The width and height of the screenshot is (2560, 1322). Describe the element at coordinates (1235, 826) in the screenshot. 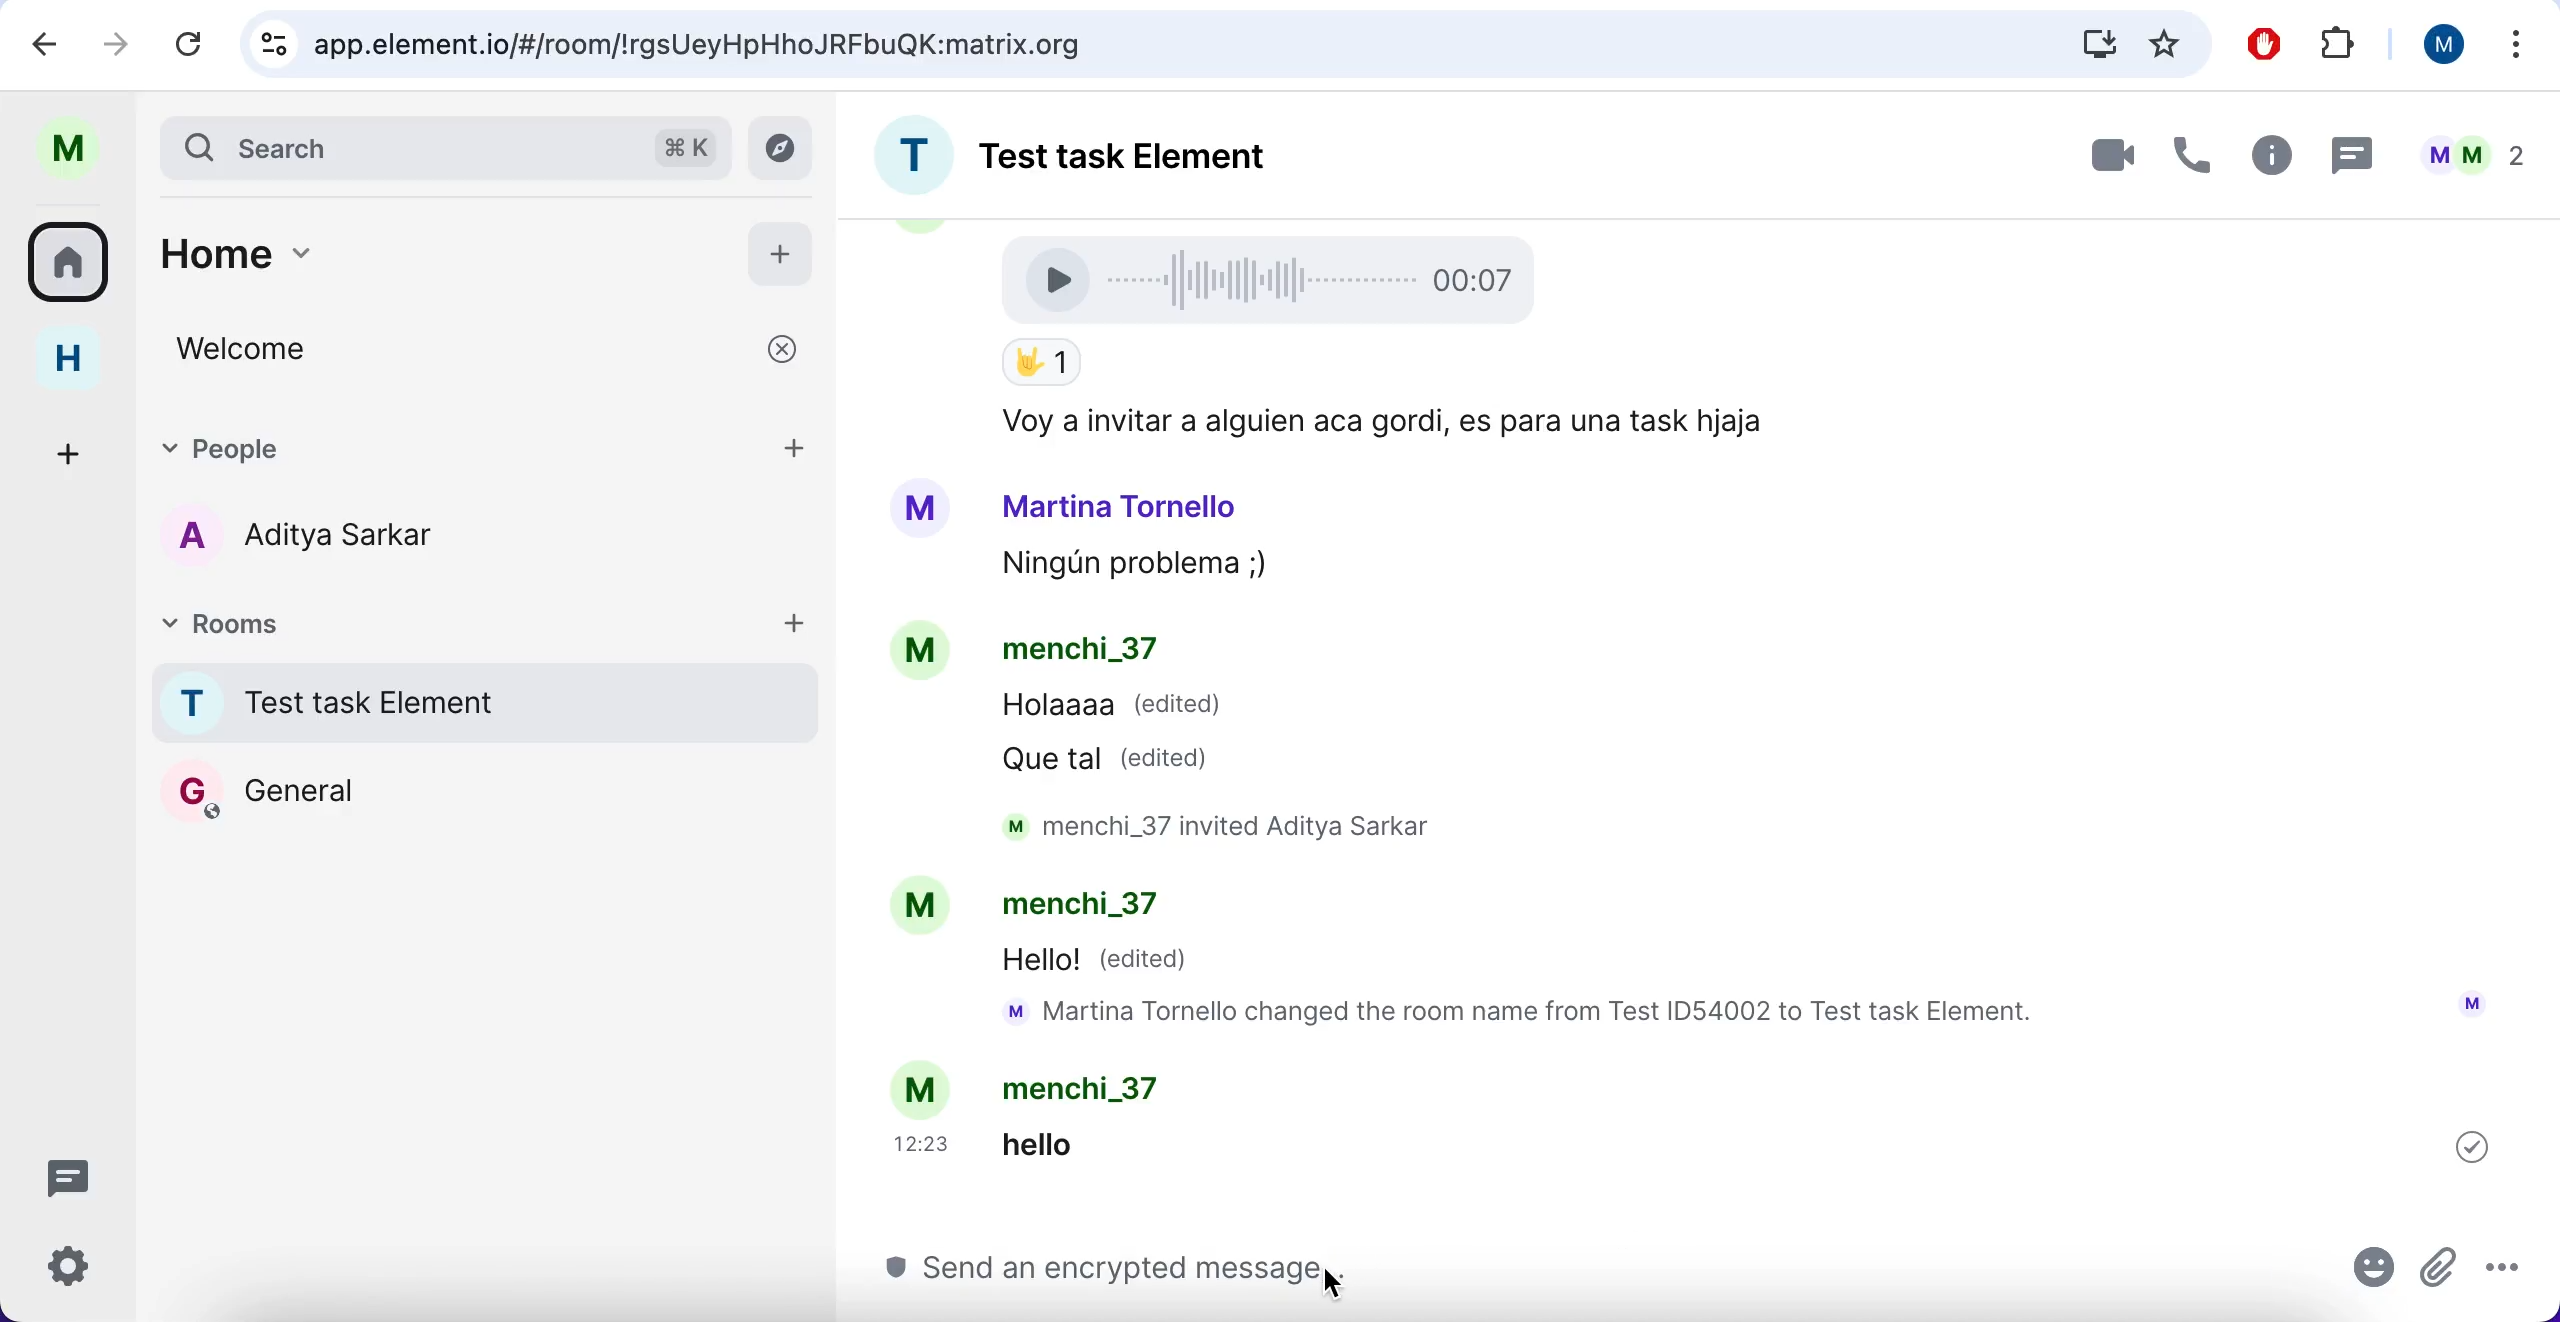

I see `M menchi_3/ Invited Aditya Sarkar` at that location.